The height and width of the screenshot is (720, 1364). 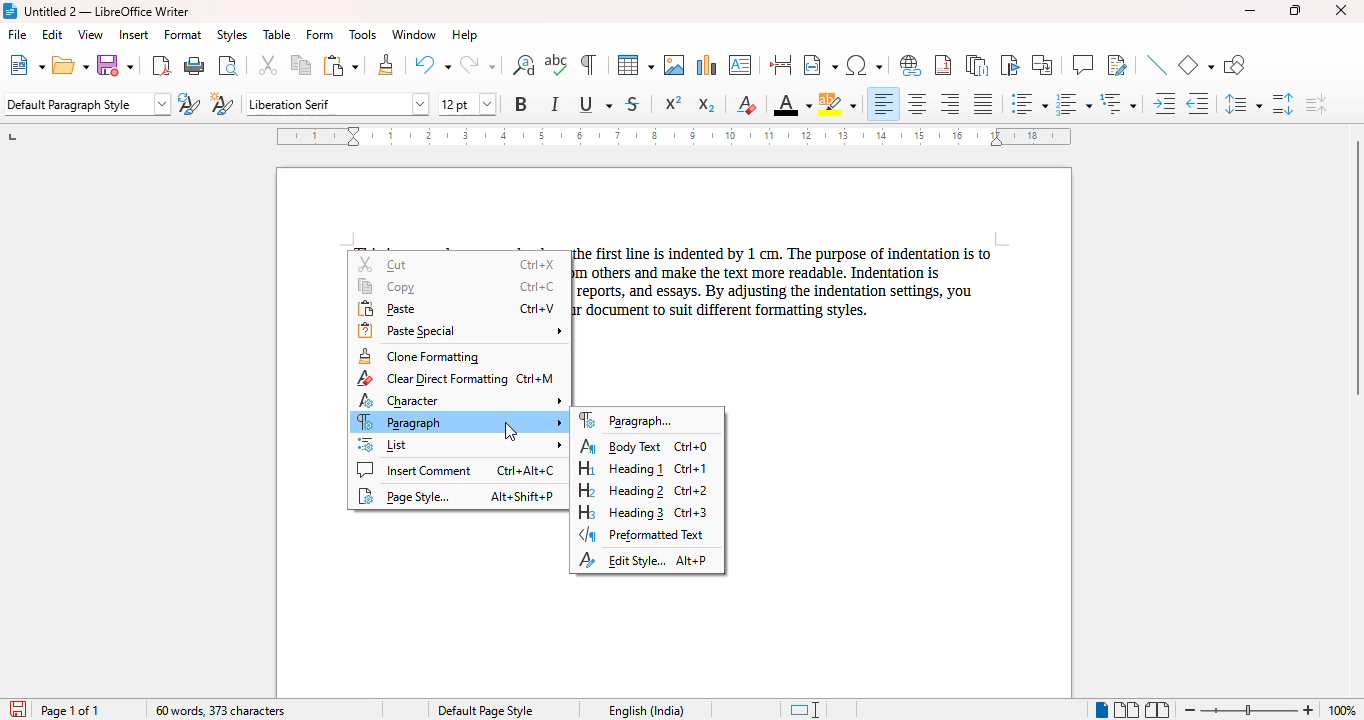 I want to click on paste, so click(x=456, y=309).